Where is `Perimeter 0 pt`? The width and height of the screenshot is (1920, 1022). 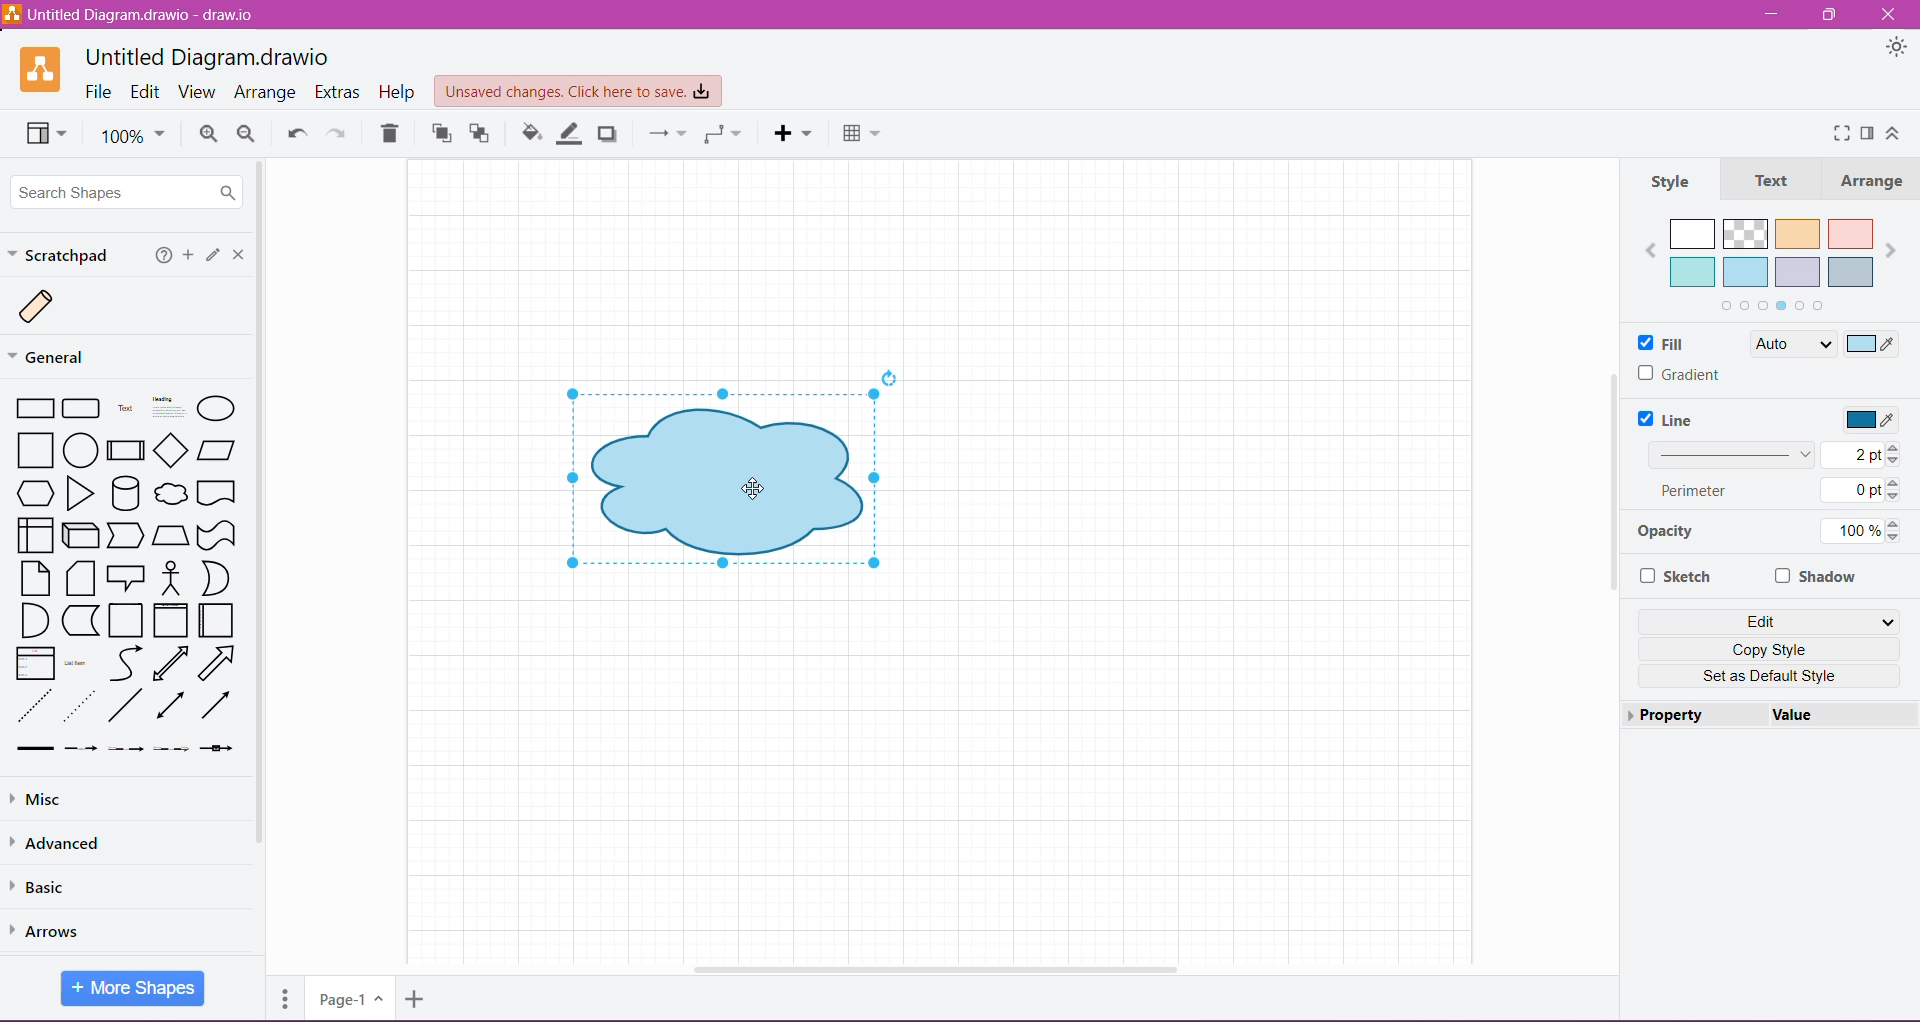 Perimeter 0 pt is located at coordinates (1779, 490).